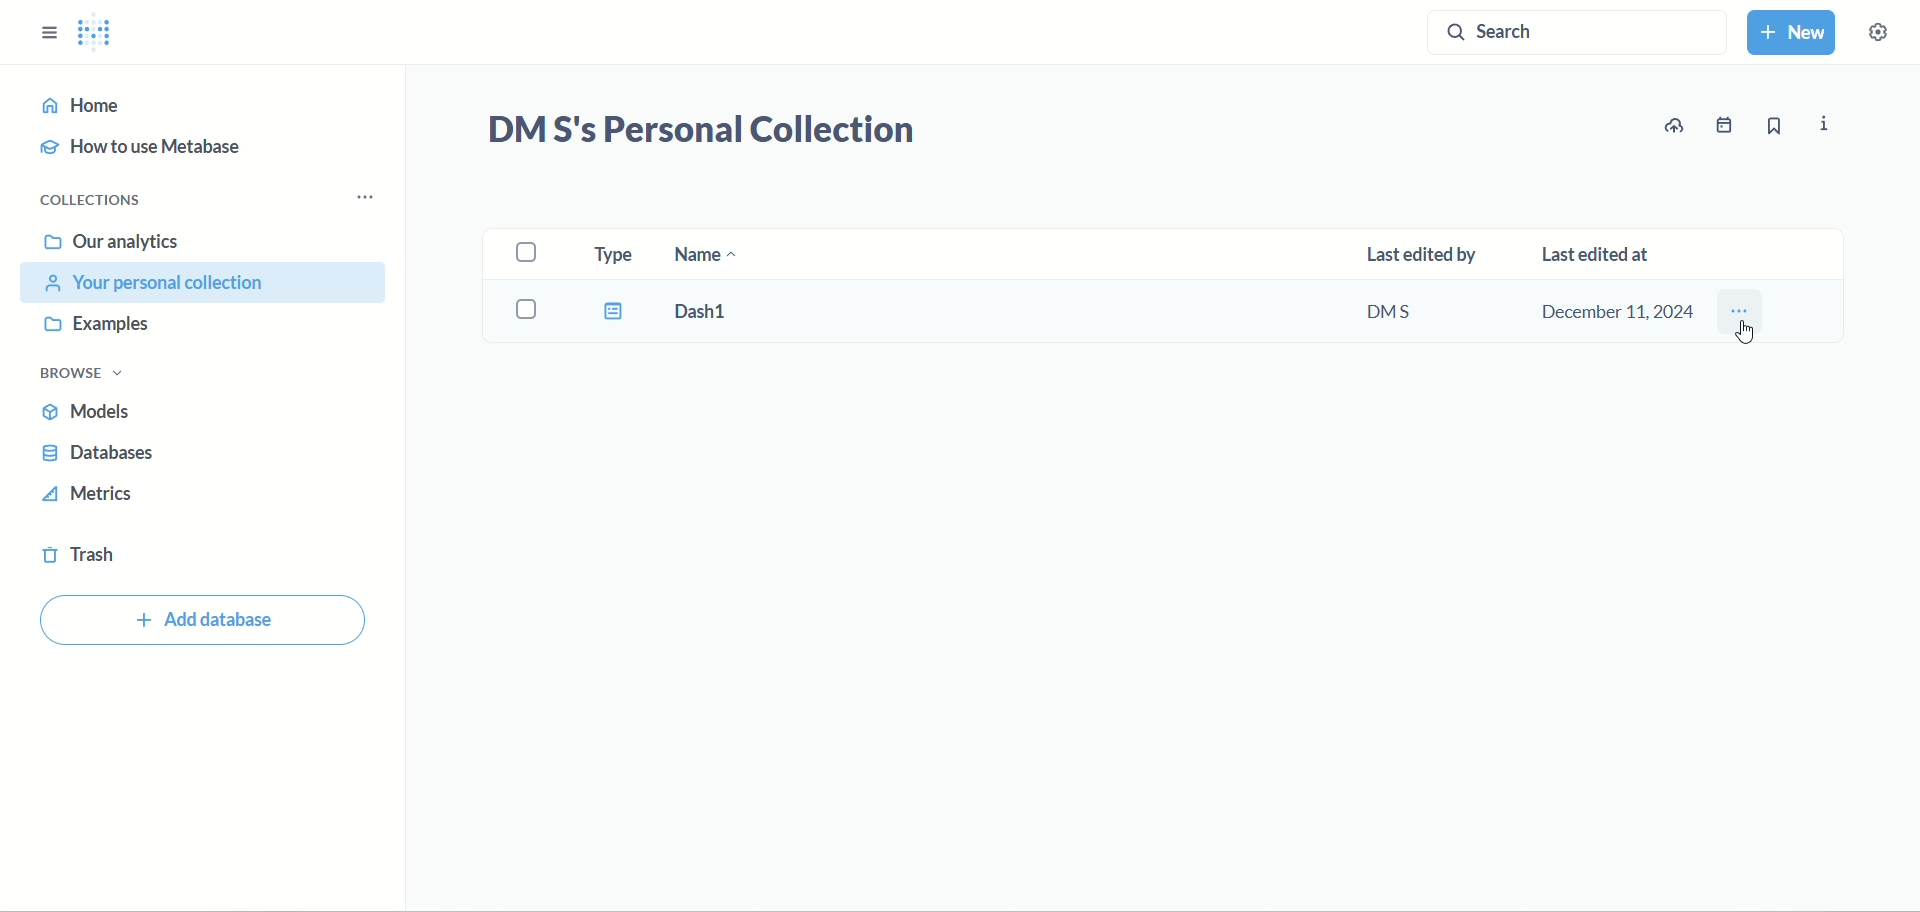 This screenshot has height=912, width=1920. Describe the element at coordinates (710, 258) in the screenshot. I see `name` at that location.